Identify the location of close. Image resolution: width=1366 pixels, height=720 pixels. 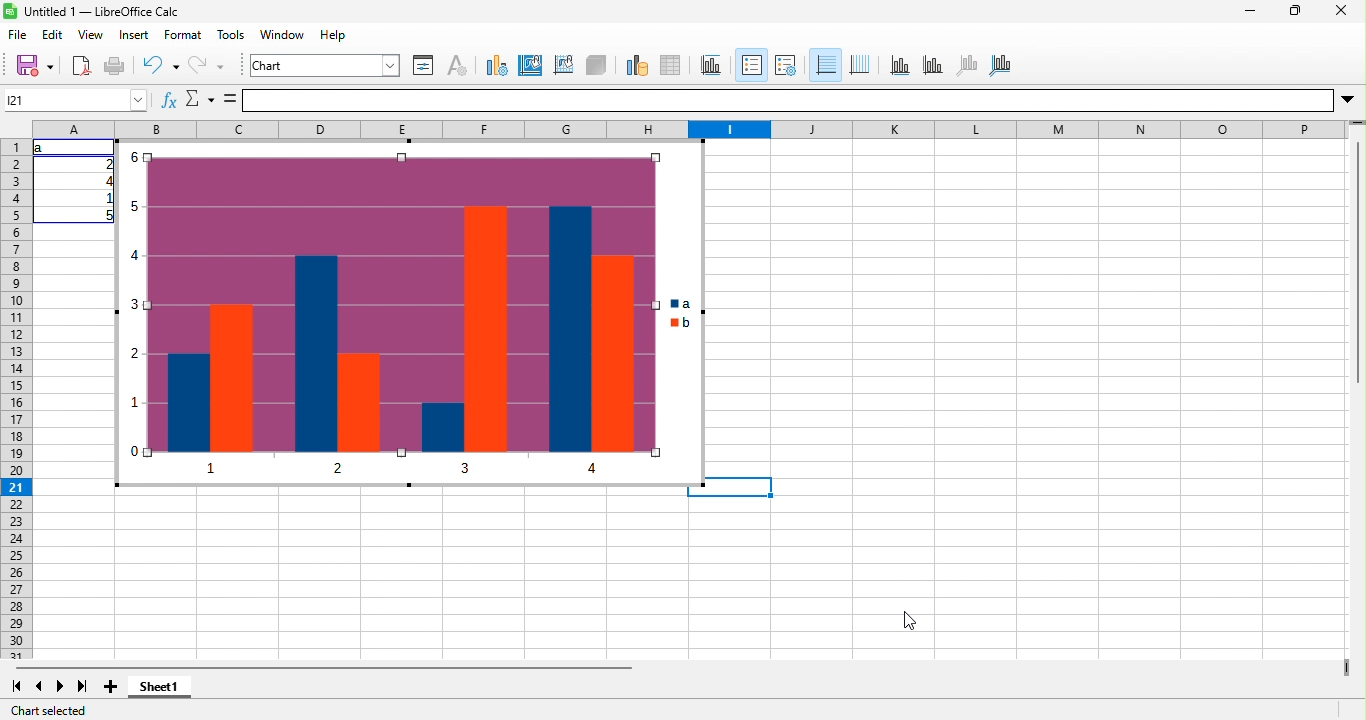
(1341, 11).